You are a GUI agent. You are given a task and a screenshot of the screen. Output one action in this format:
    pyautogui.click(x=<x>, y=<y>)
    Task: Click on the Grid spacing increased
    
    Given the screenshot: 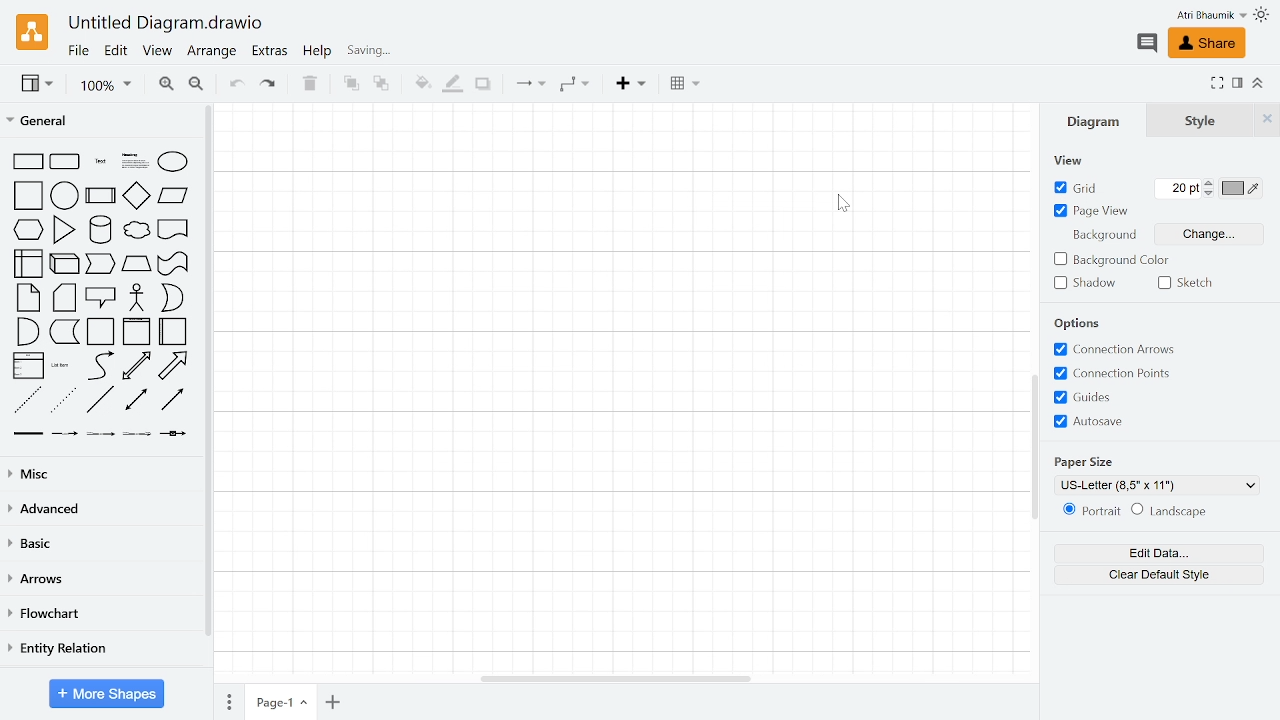 What is the action you would take?
    pyautogui.click(x=627, y=377)
    